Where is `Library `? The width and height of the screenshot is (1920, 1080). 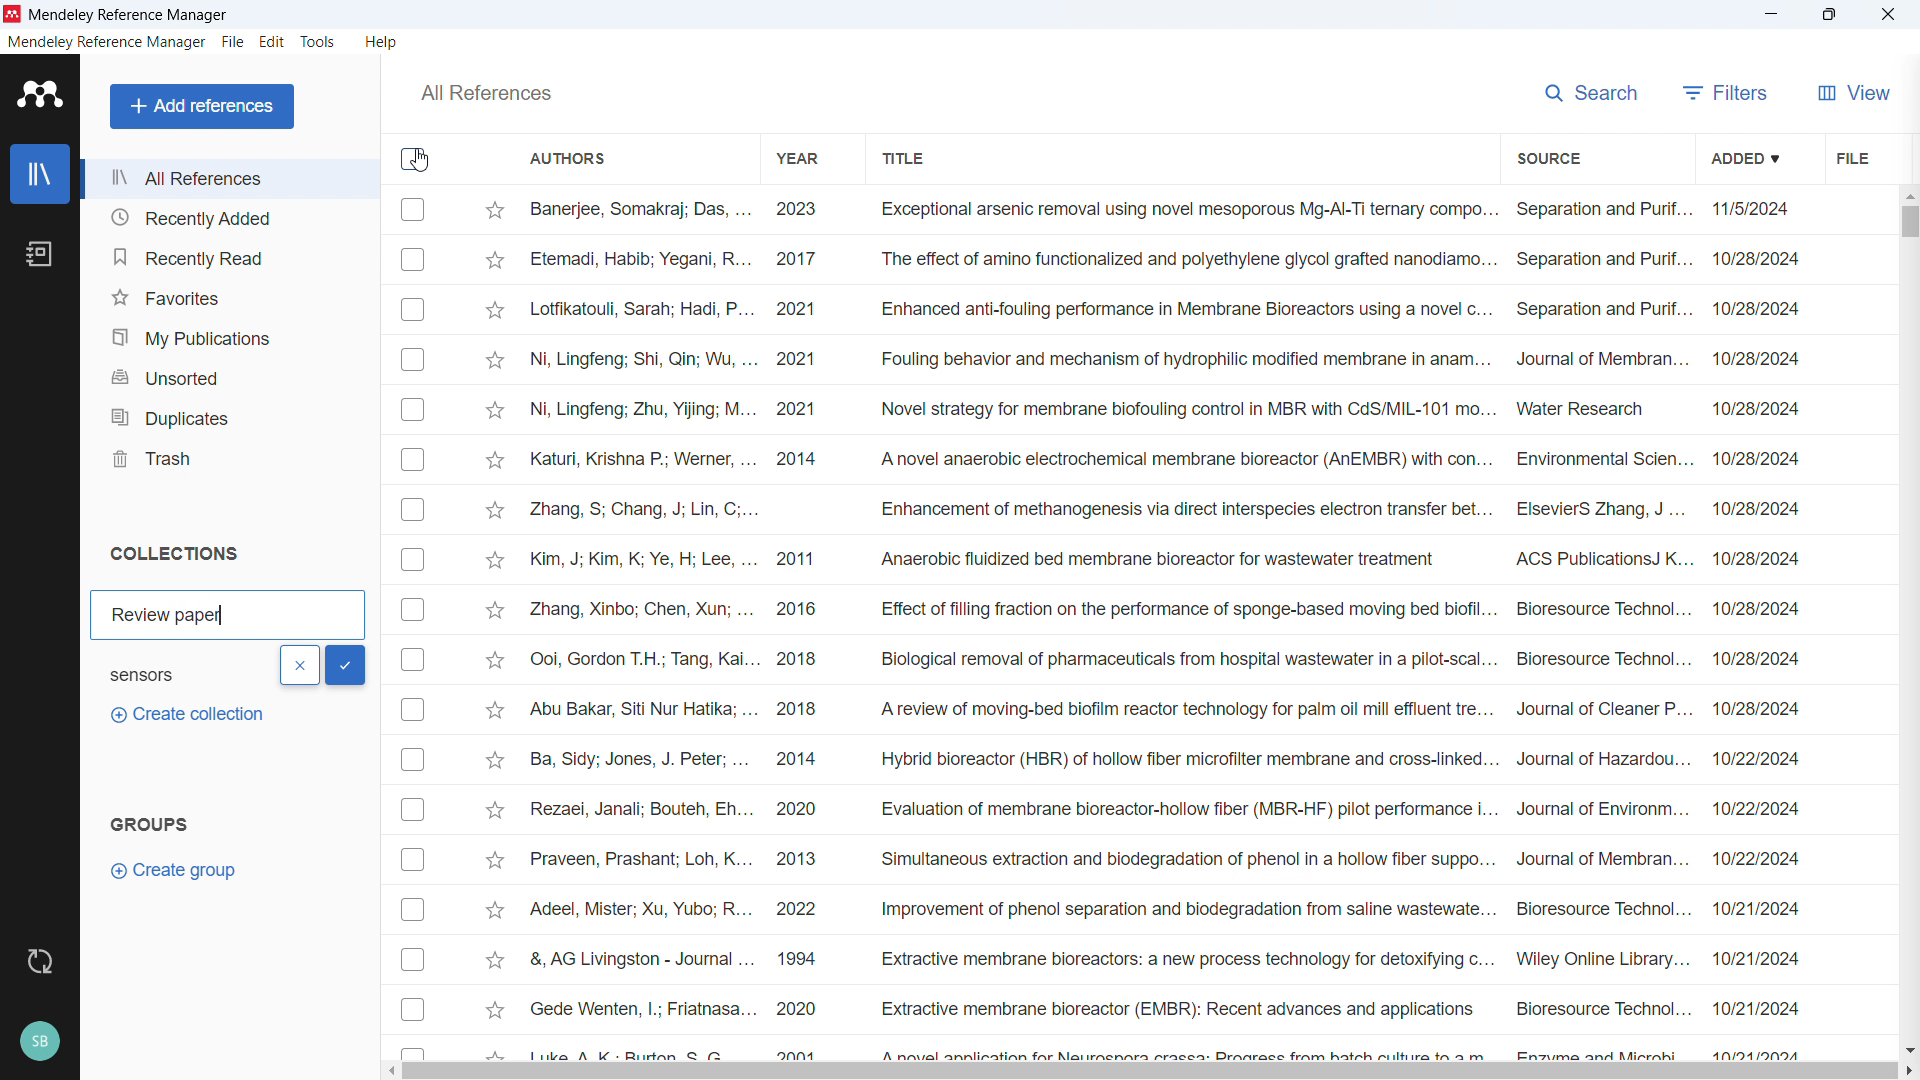
Library  is located at coordinates (39, 173).